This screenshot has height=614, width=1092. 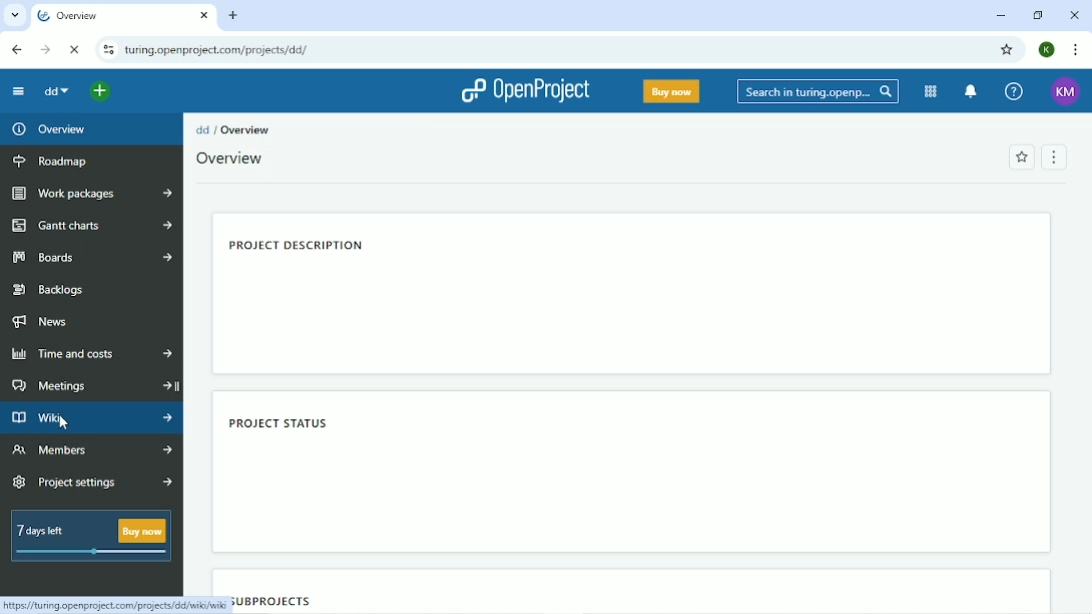 What do you see at coordinates (92, 257) in the screenshot?
I see `Boards` at bounding box center [92, 257].